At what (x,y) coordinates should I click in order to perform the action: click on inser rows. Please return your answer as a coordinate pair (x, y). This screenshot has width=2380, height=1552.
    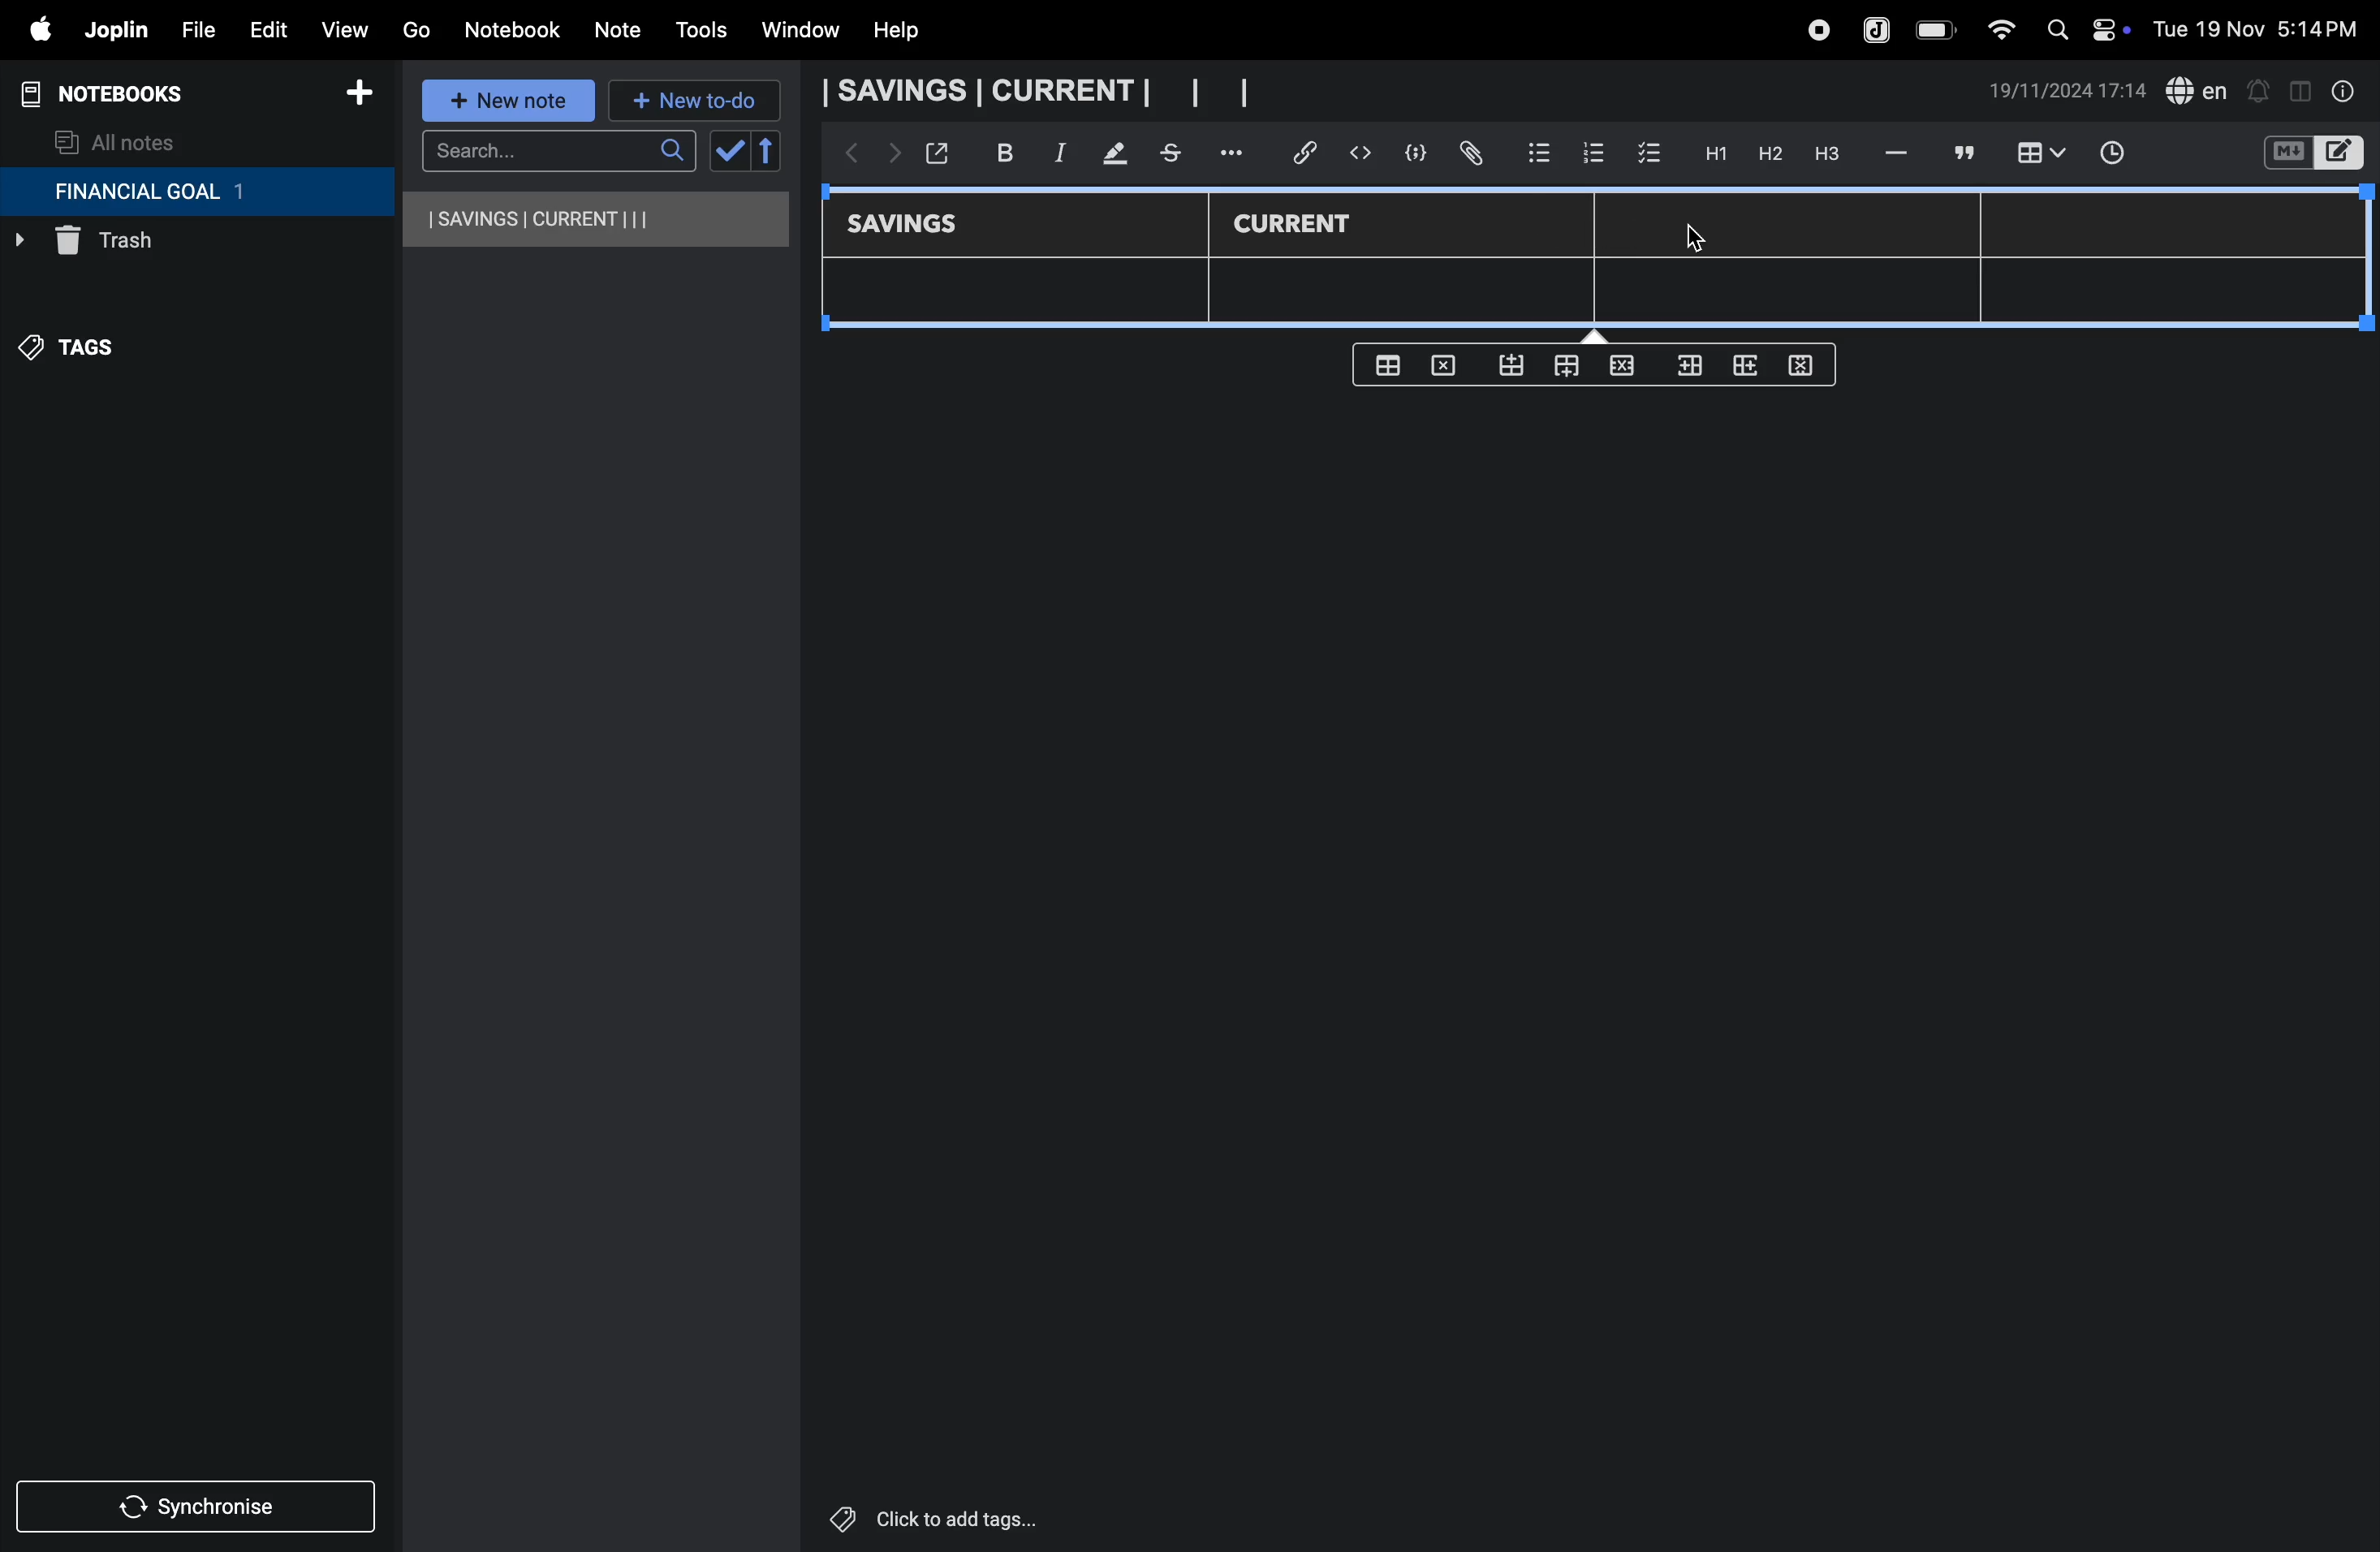
    Looking at the image, I should click on (1686, 370).